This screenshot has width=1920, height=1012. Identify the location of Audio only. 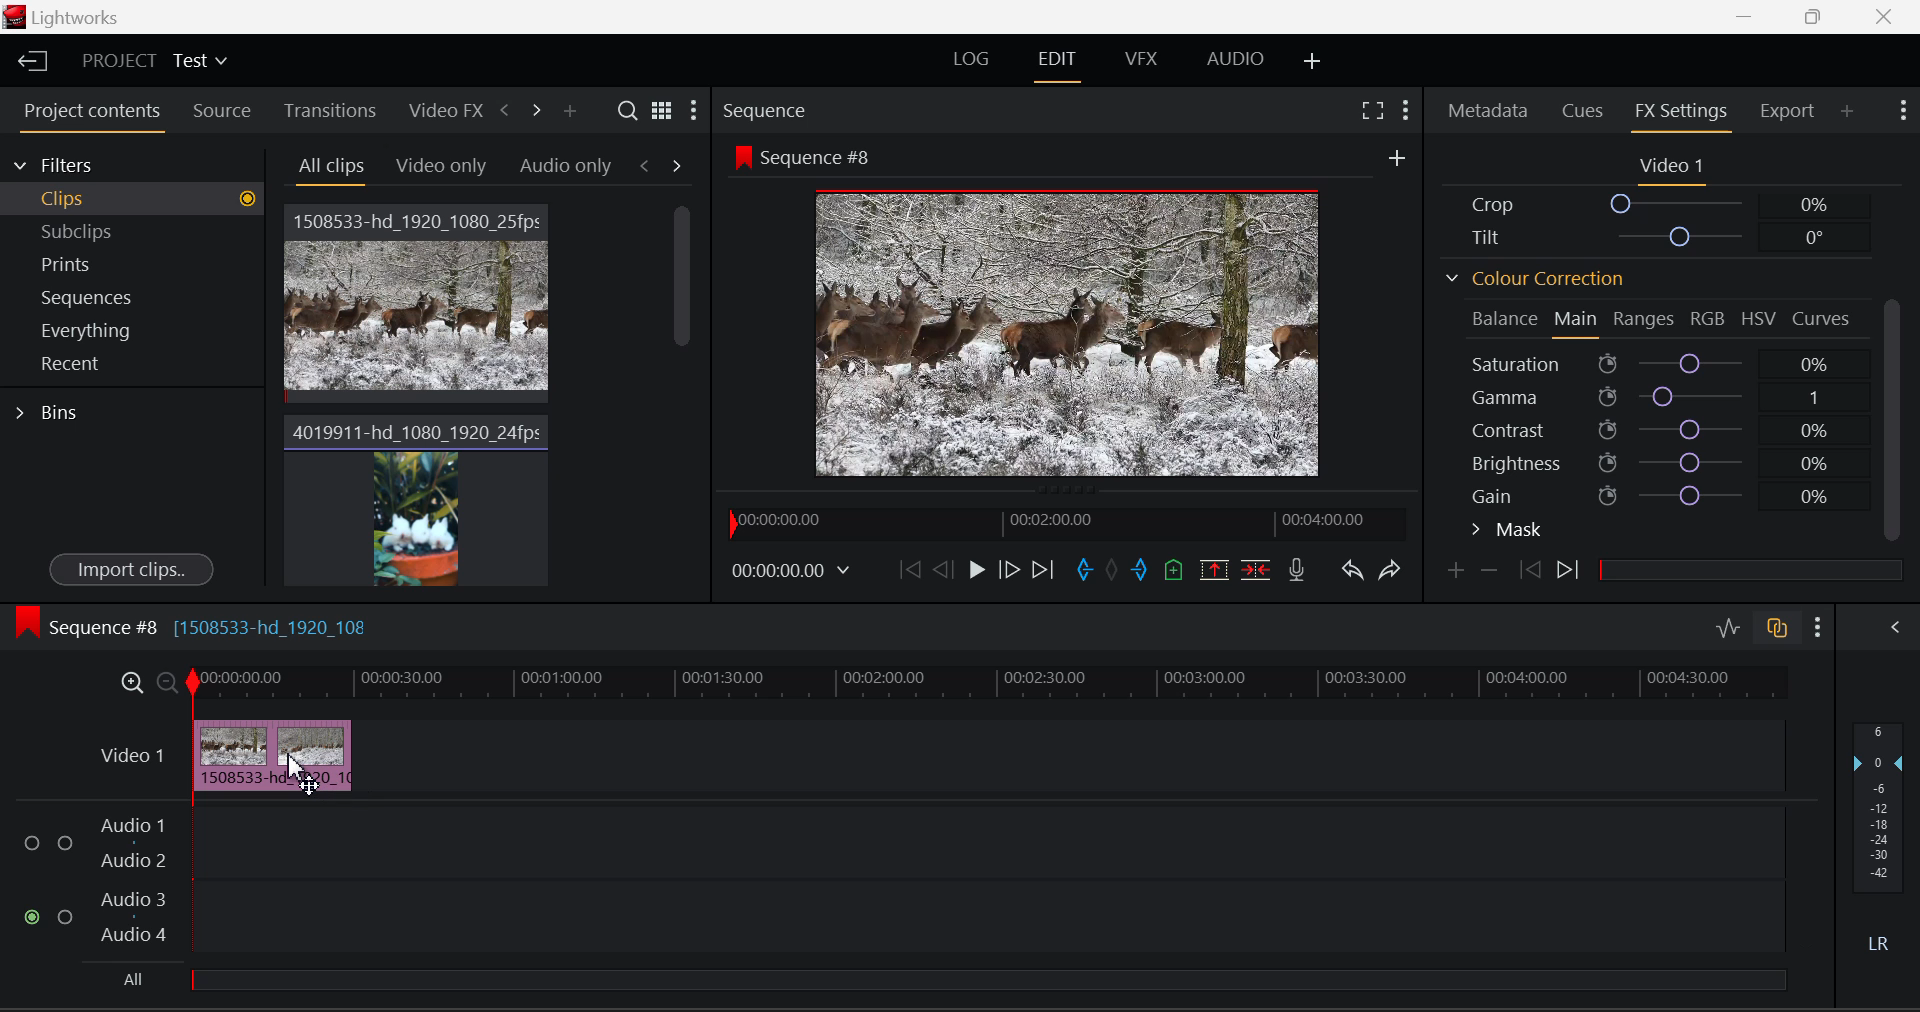
(565, 167).